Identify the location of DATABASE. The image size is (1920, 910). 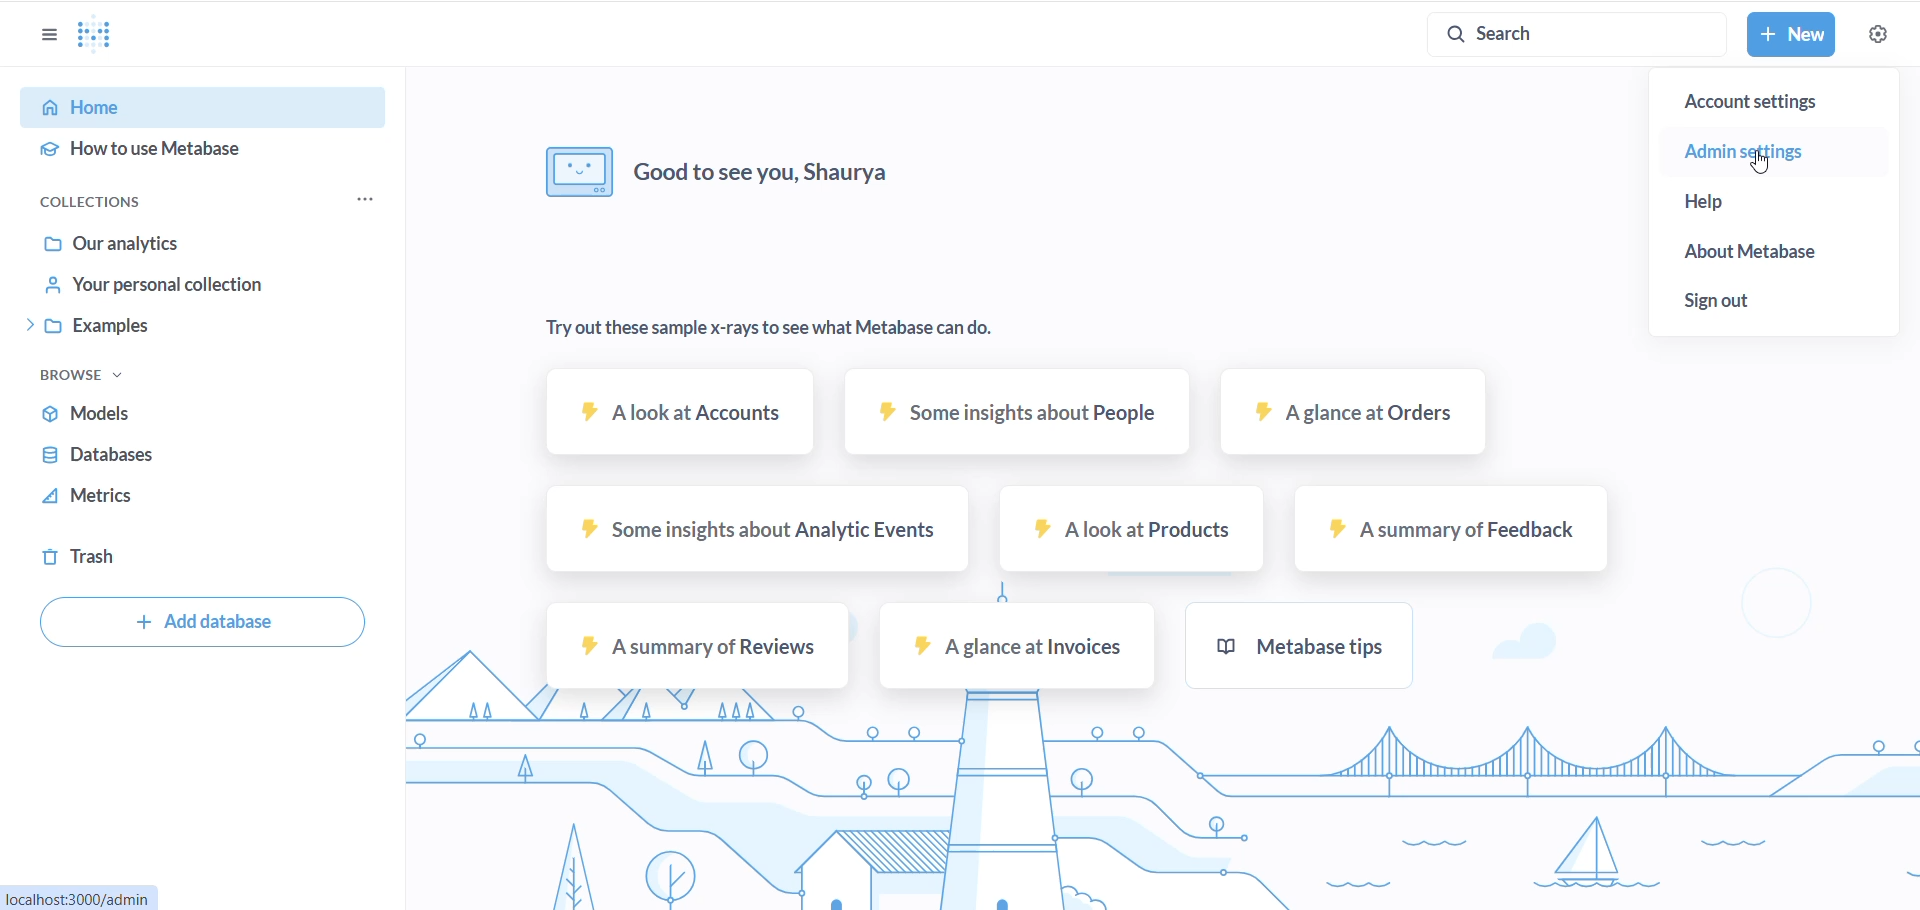
(134, 457).